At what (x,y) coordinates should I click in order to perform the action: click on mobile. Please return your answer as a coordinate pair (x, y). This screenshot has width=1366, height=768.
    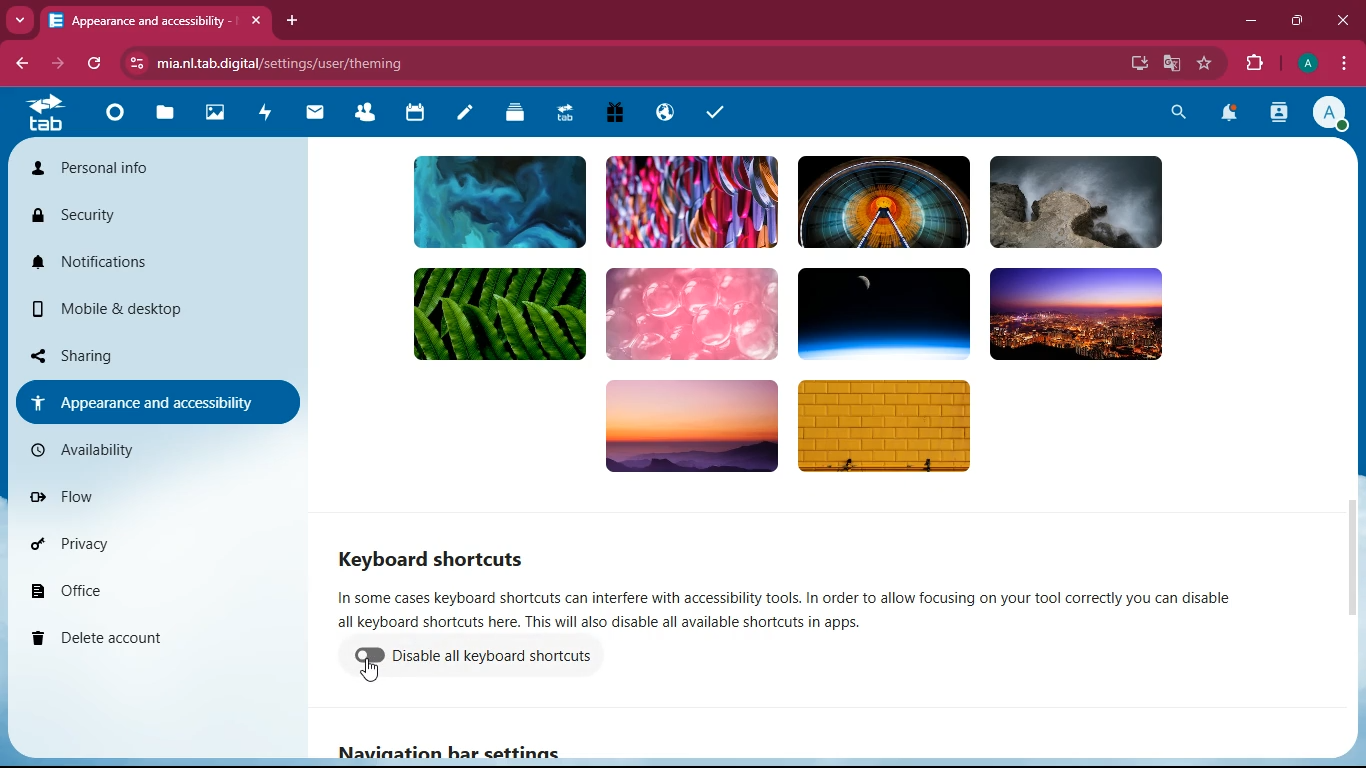
    Looking at the image, I should click on (144, 304).